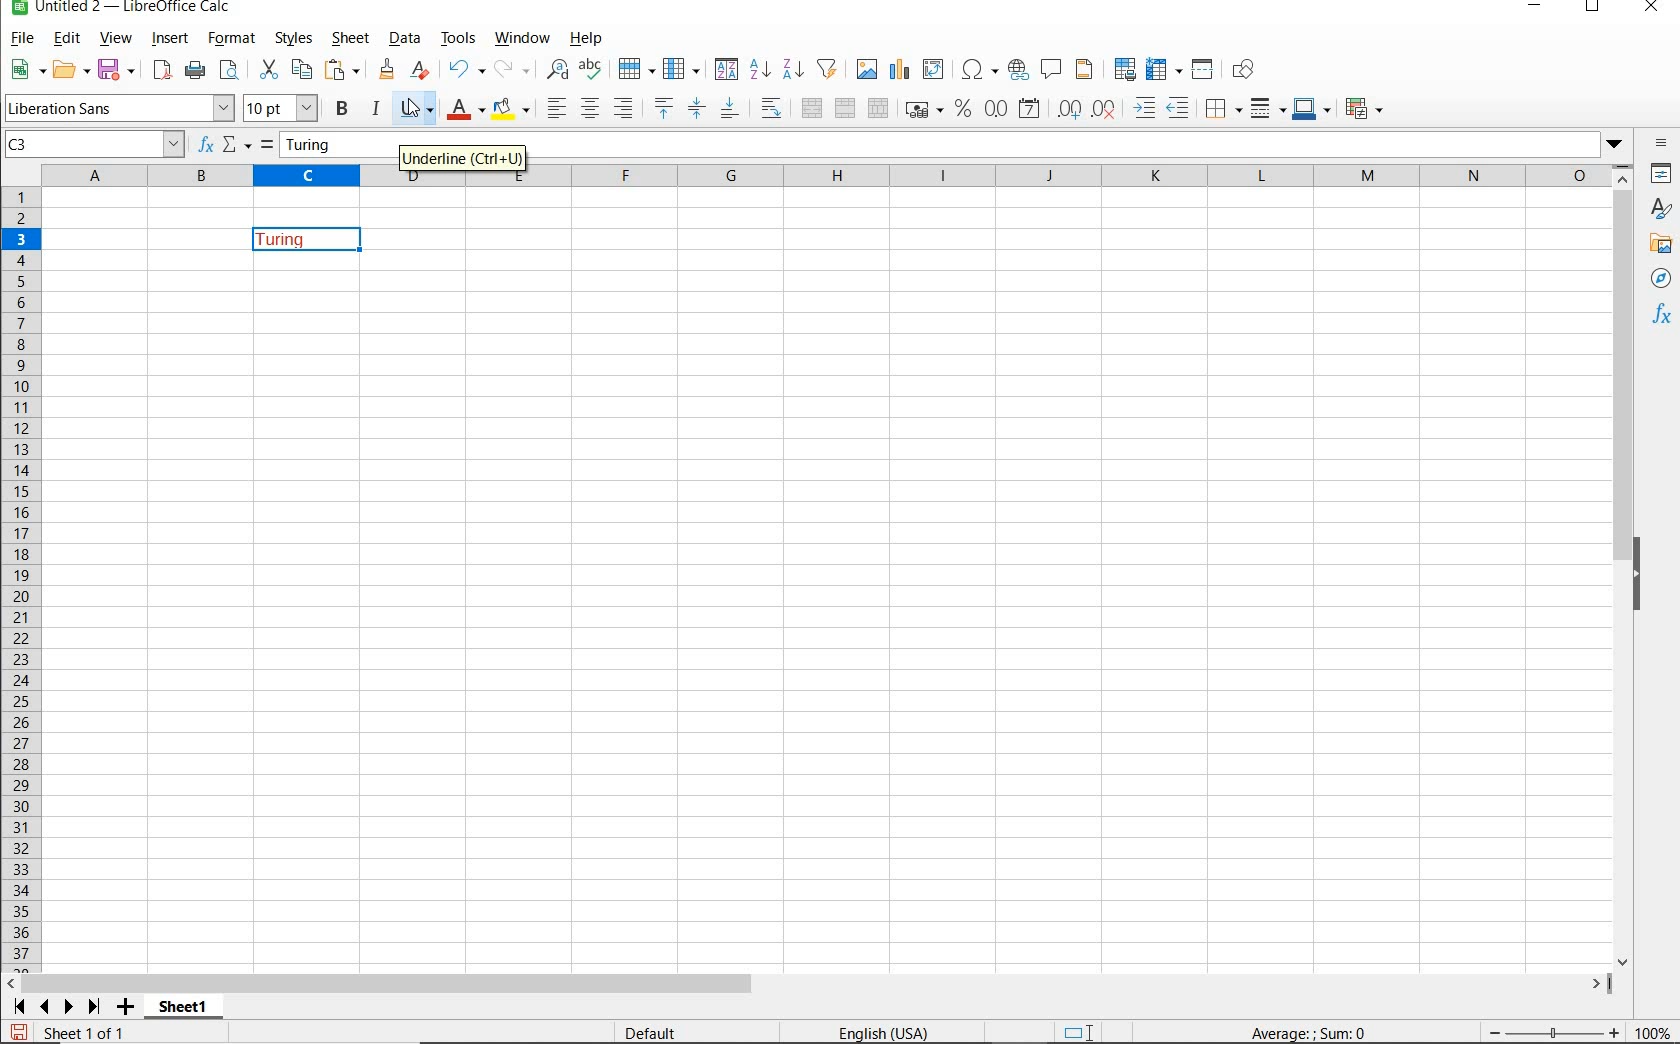 The width and height of the screenshot is (1680, 1044). Describe the element at coordinates (1267, 109) in the screenshot. I see `BORDER STYLE` at that location.